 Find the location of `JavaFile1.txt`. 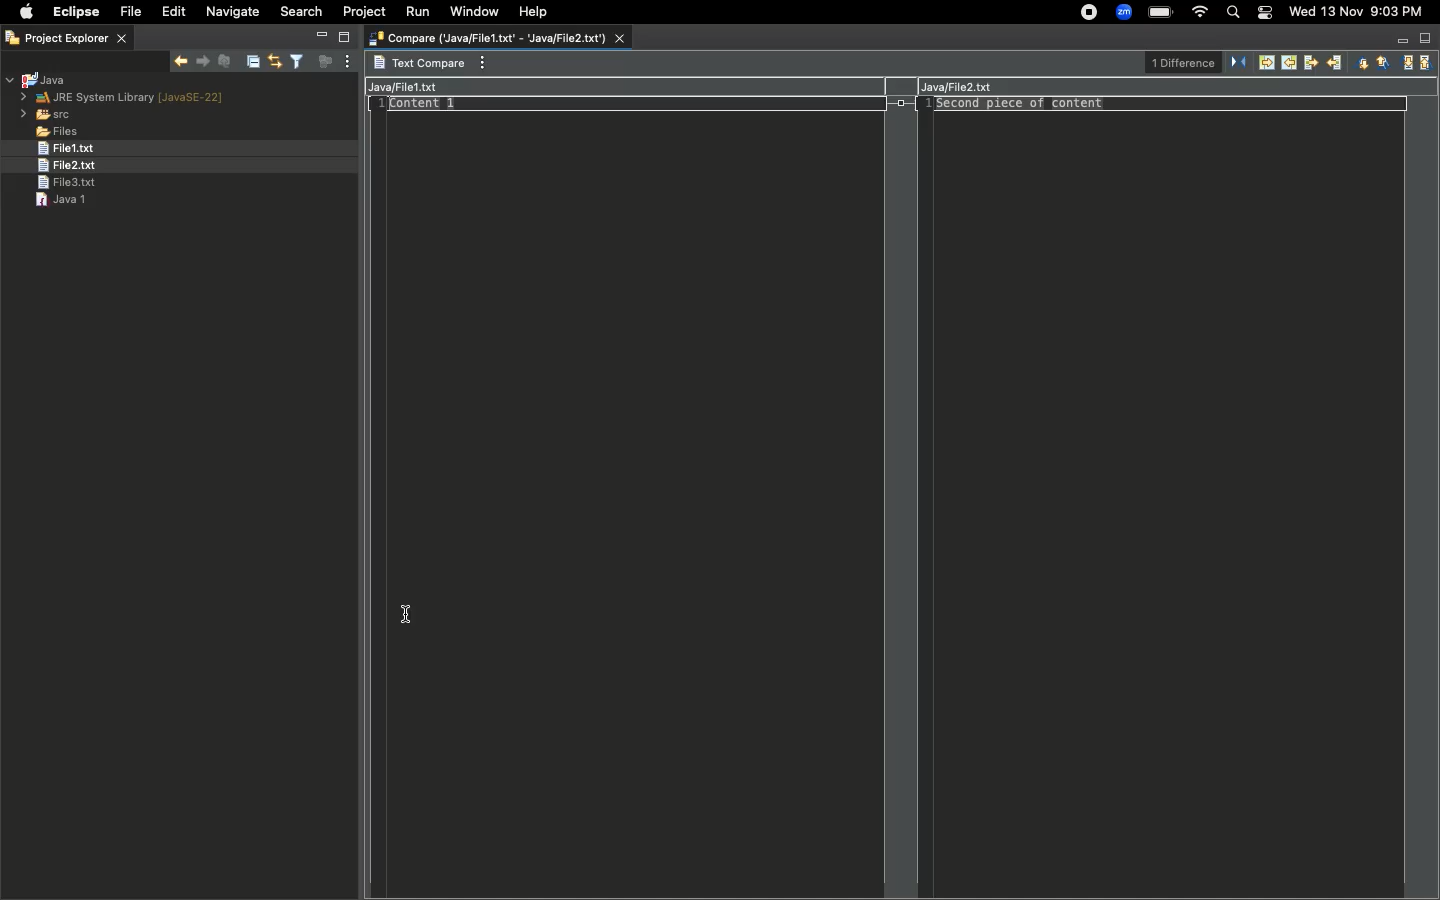

JavaFile1.txt is located at coordinates (411, 87).